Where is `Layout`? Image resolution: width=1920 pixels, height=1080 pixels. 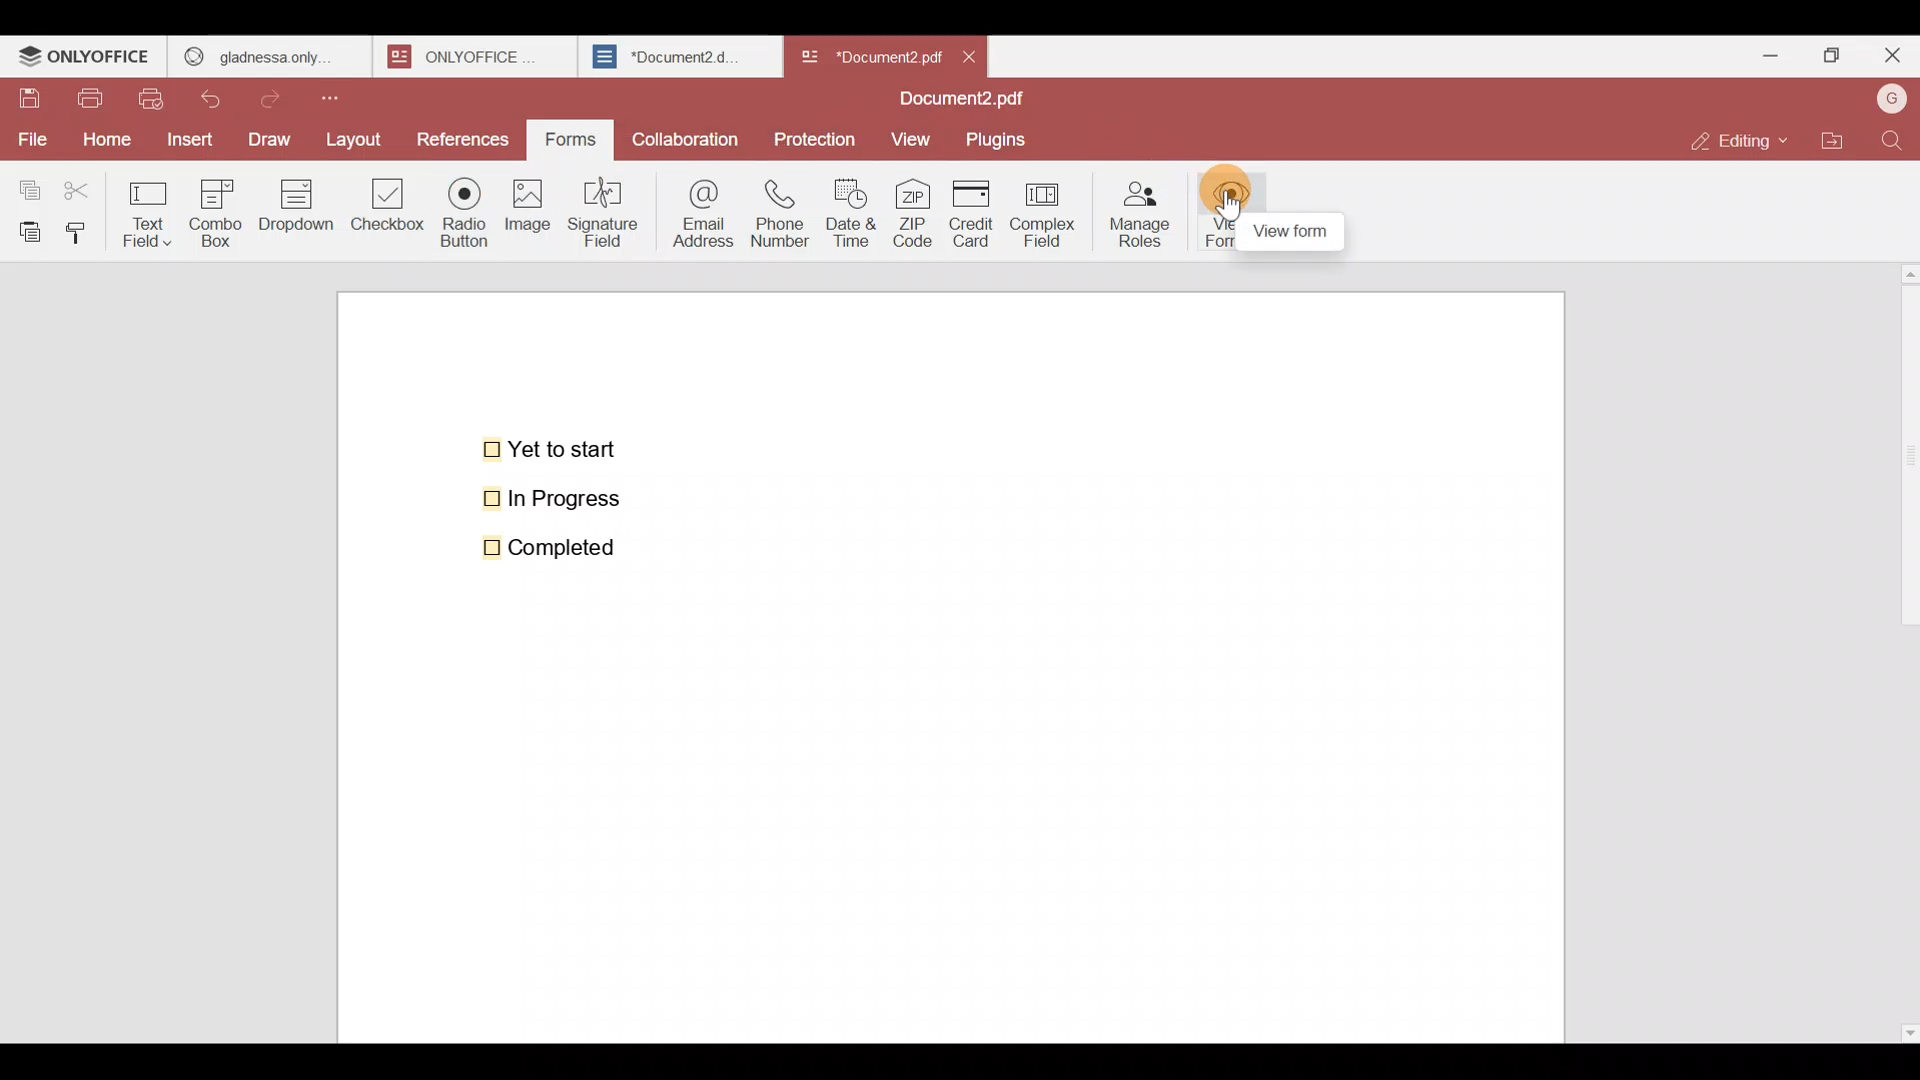 Layout is located at coordinates (362, 137).